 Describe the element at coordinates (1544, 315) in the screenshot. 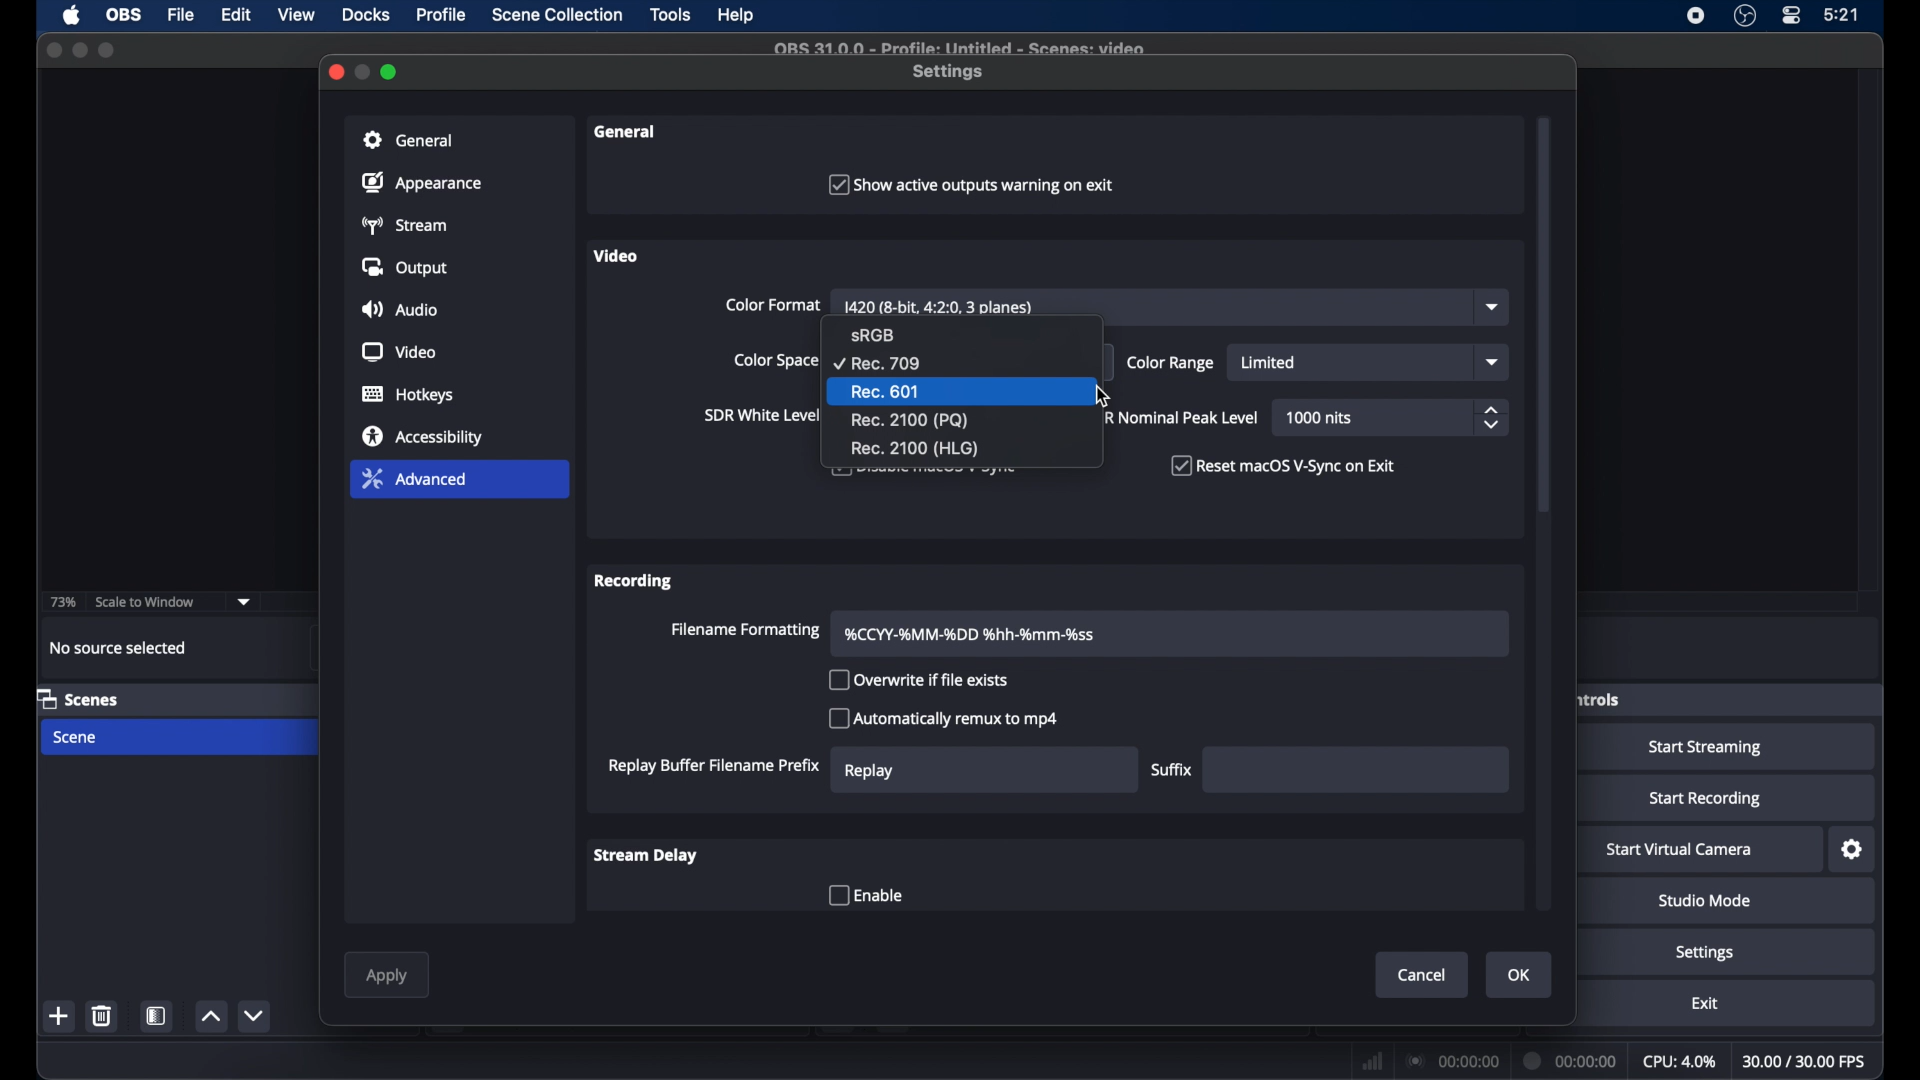

I see `scroll box` at that location.